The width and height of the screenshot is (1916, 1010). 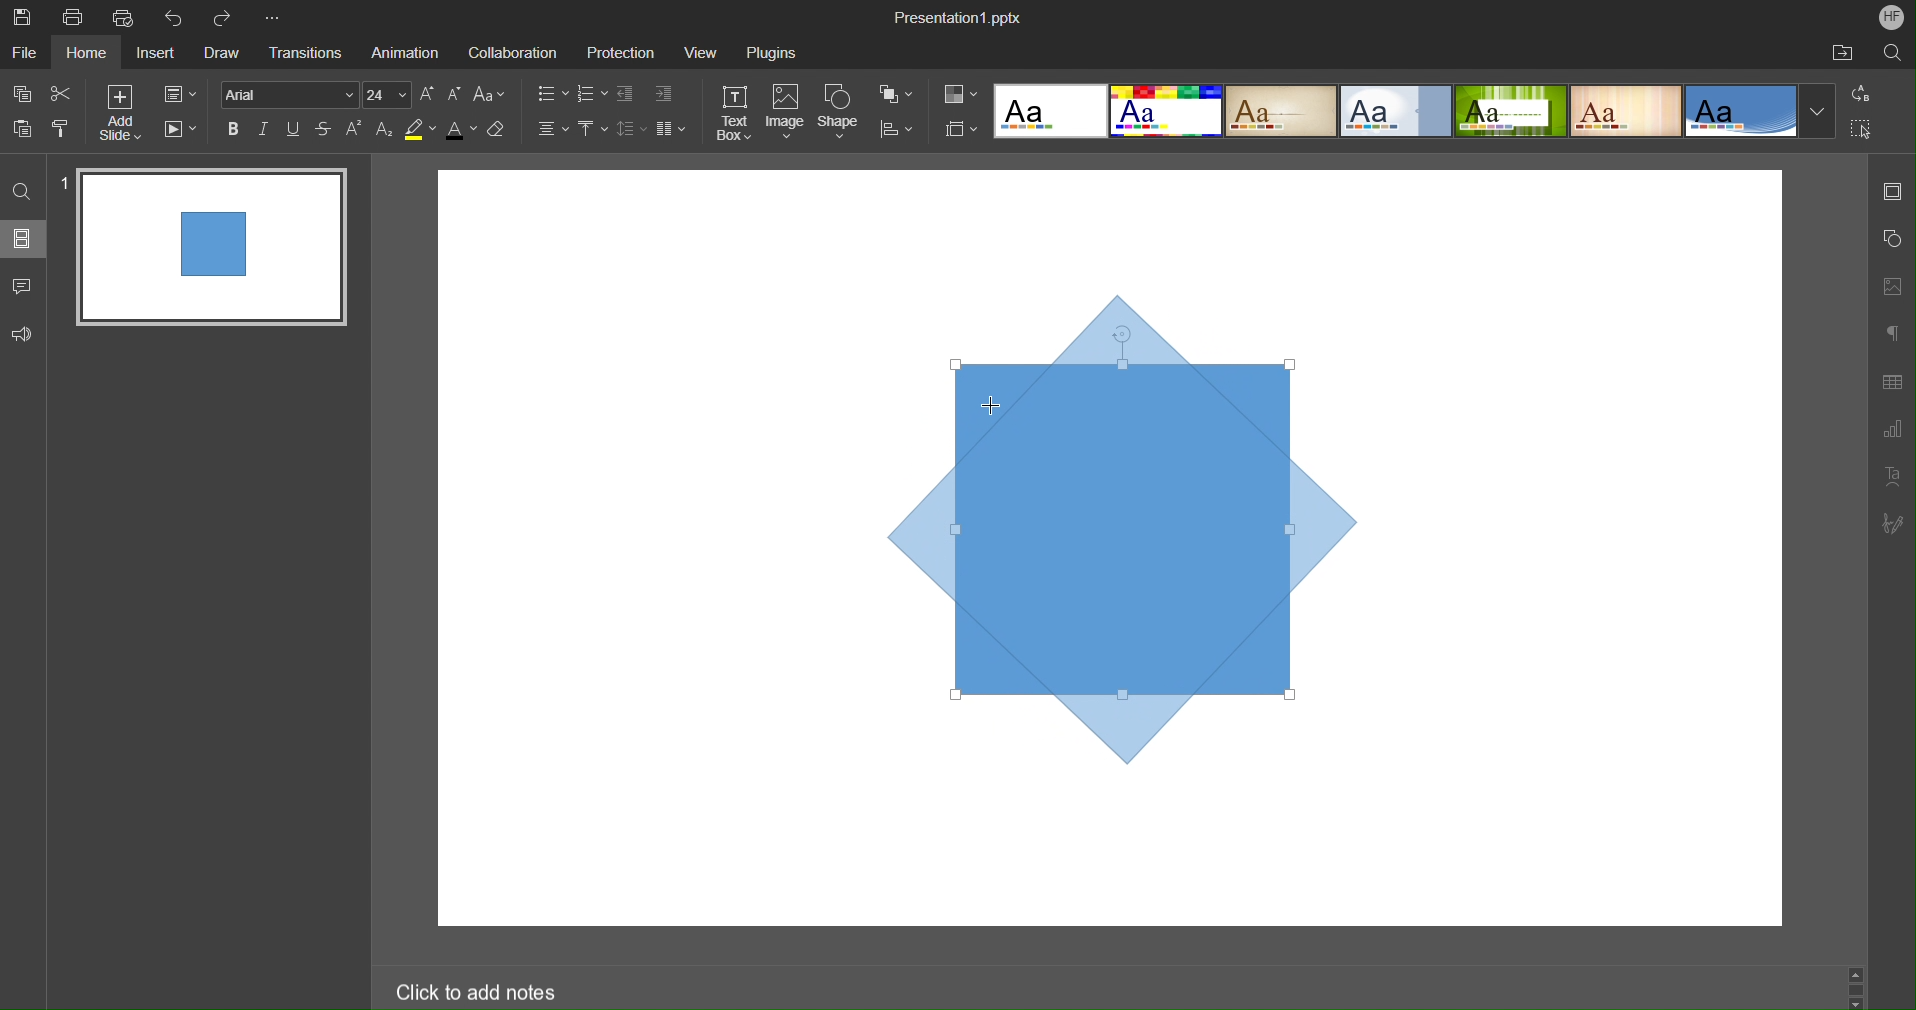 I want to click on Animation, so click(x=403, y=50).